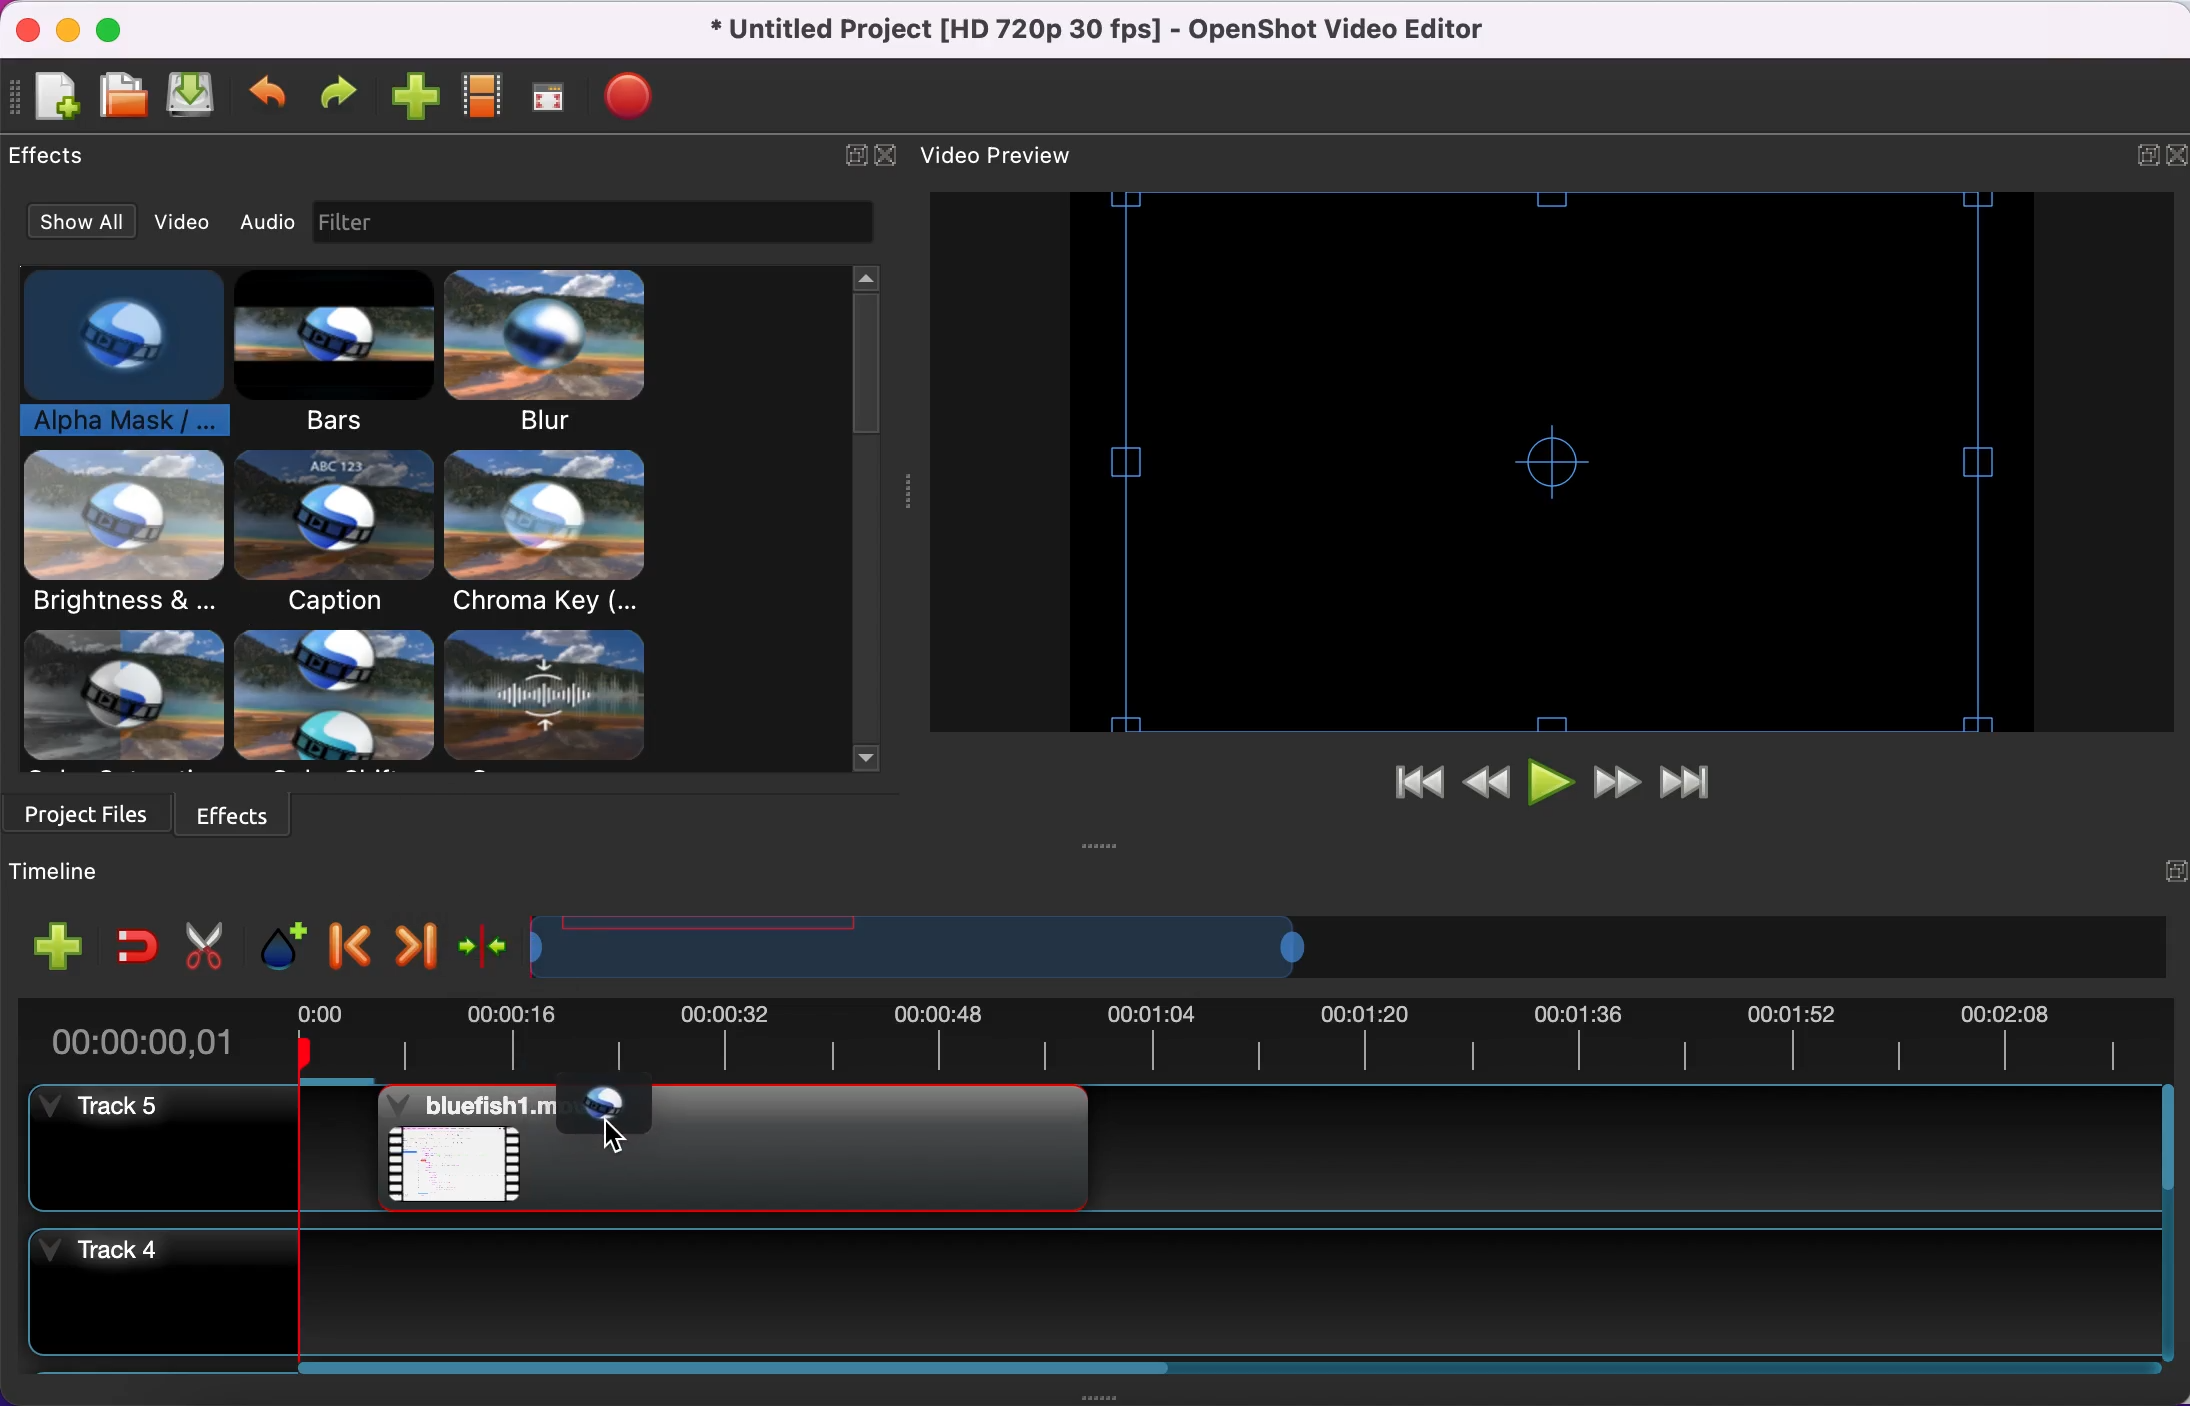 The height and width of the screenshot is (1406, 2190). What do you see at coordinates (53, 950) in the screenshot?
I see `add track` at bounding box center [53, 950].